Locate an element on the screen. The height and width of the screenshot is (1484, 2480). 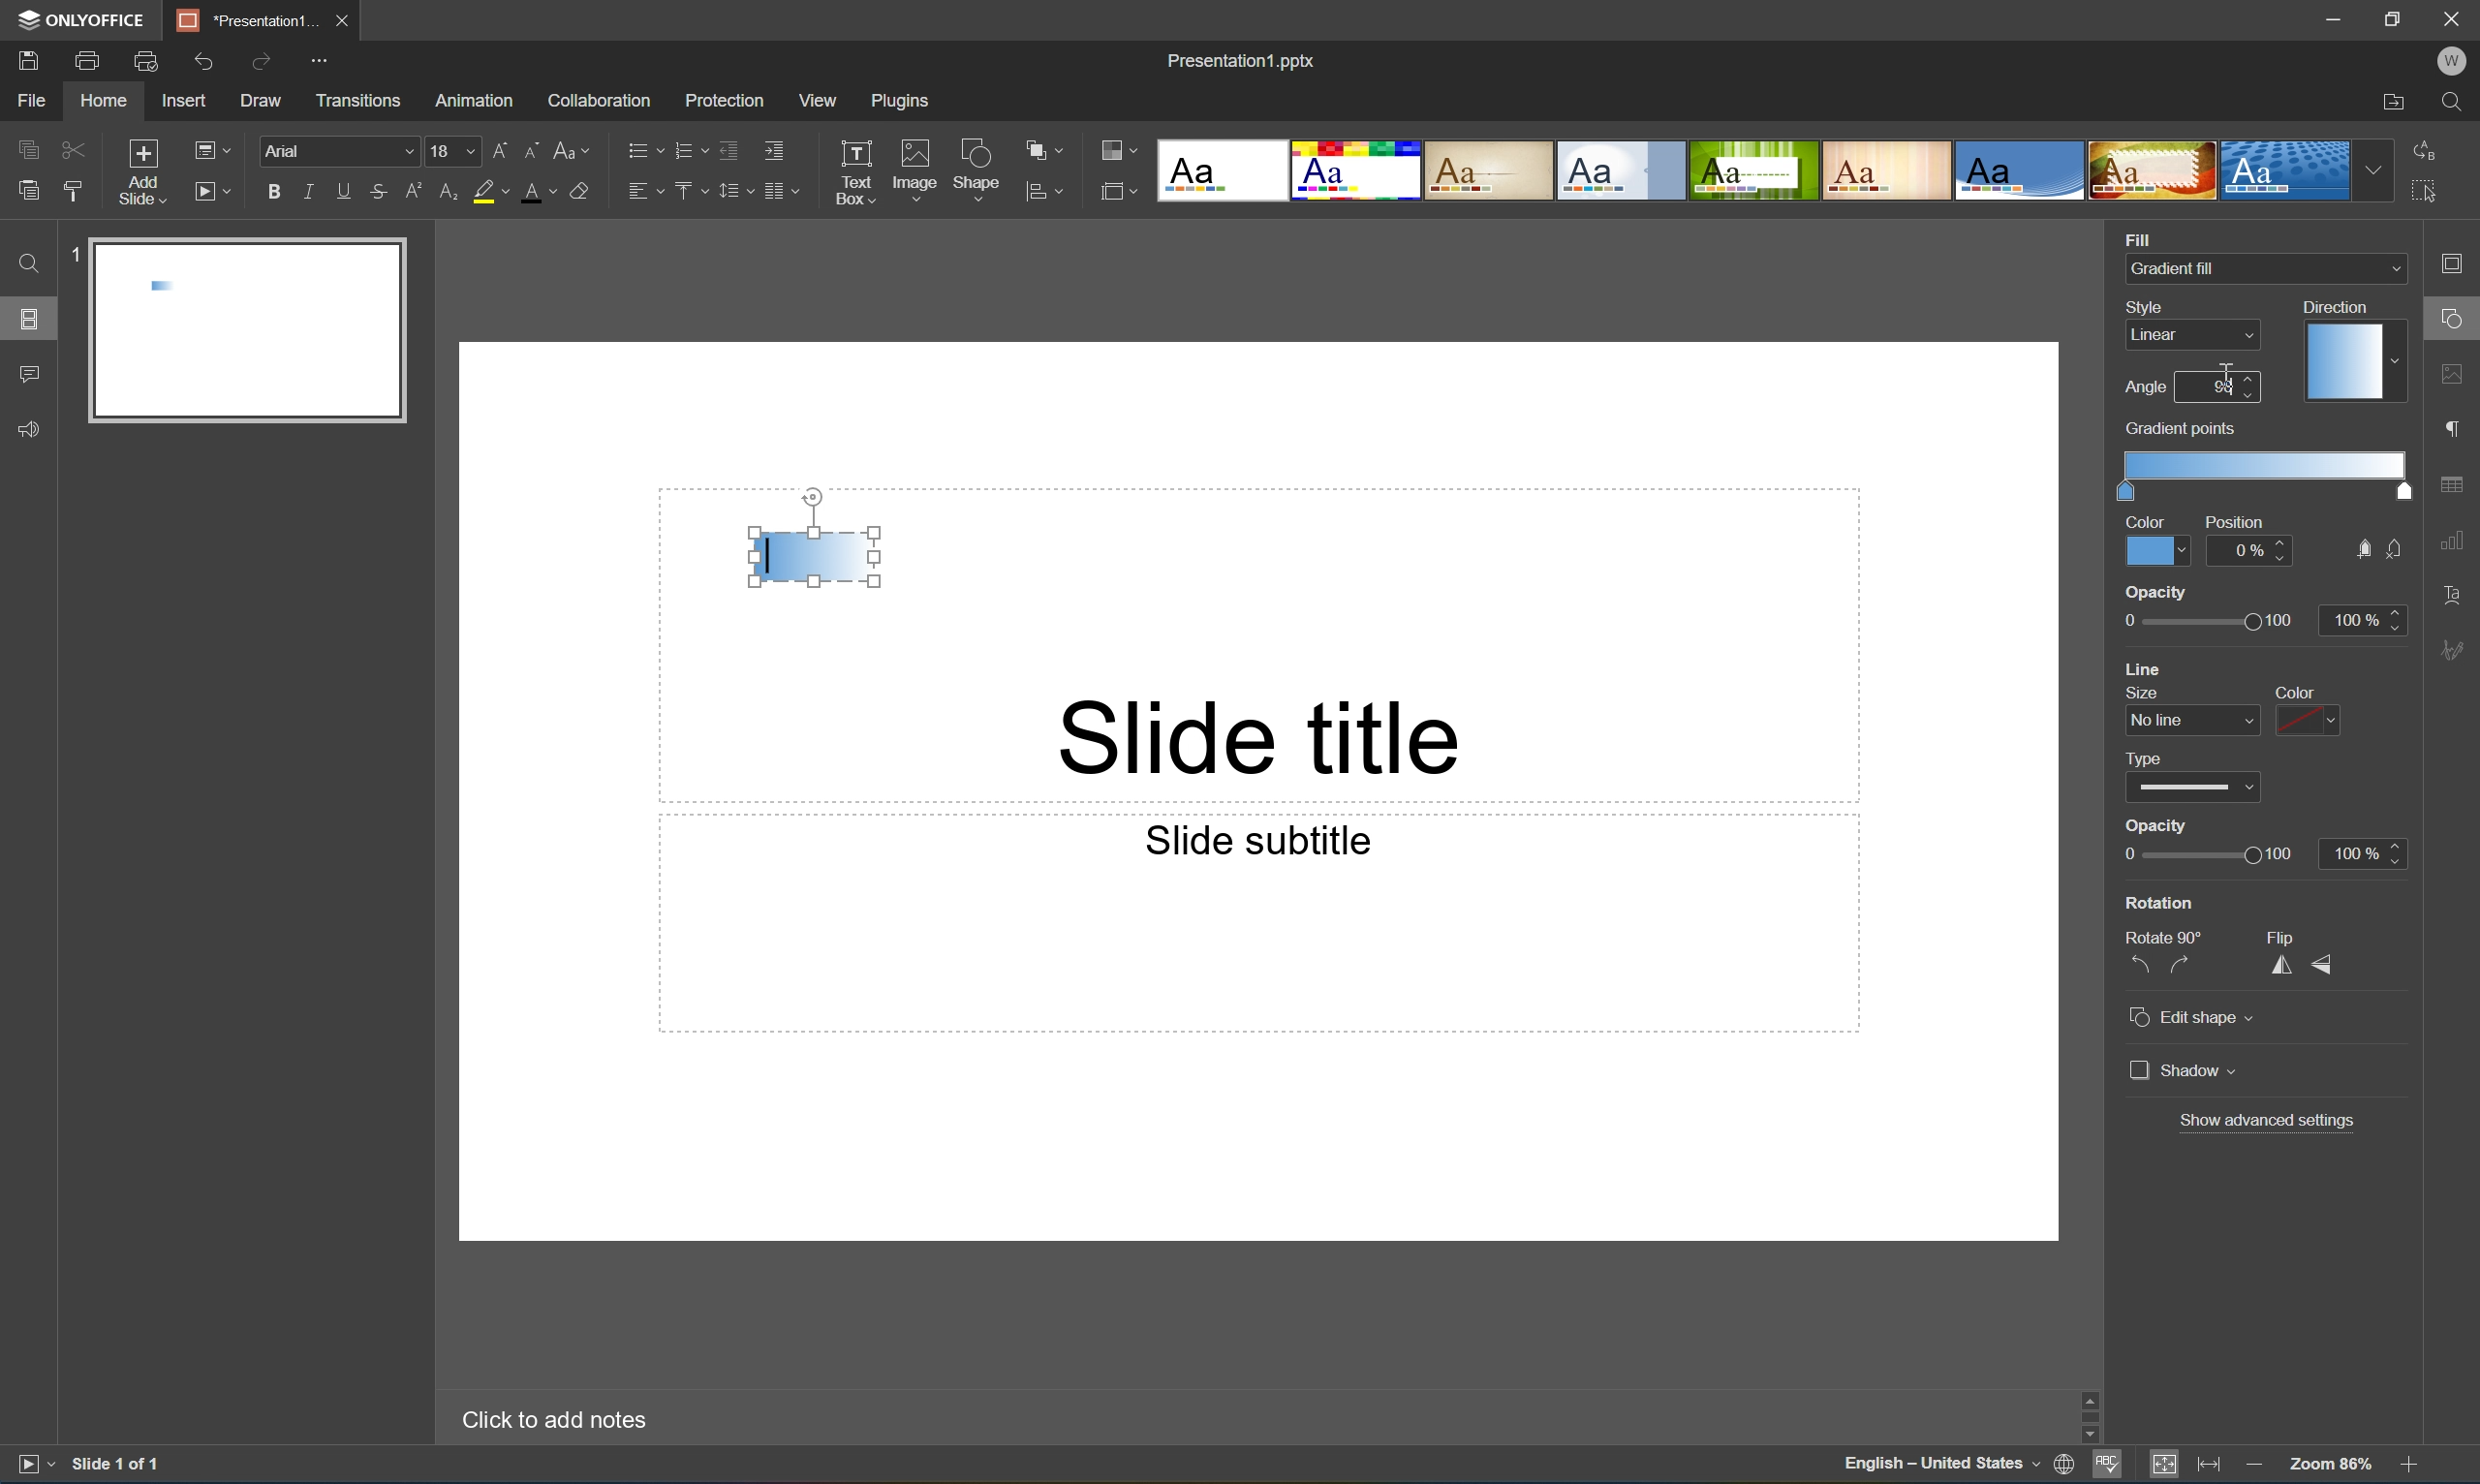
Presentation1.pptx is located at coordinates (1239, 57).